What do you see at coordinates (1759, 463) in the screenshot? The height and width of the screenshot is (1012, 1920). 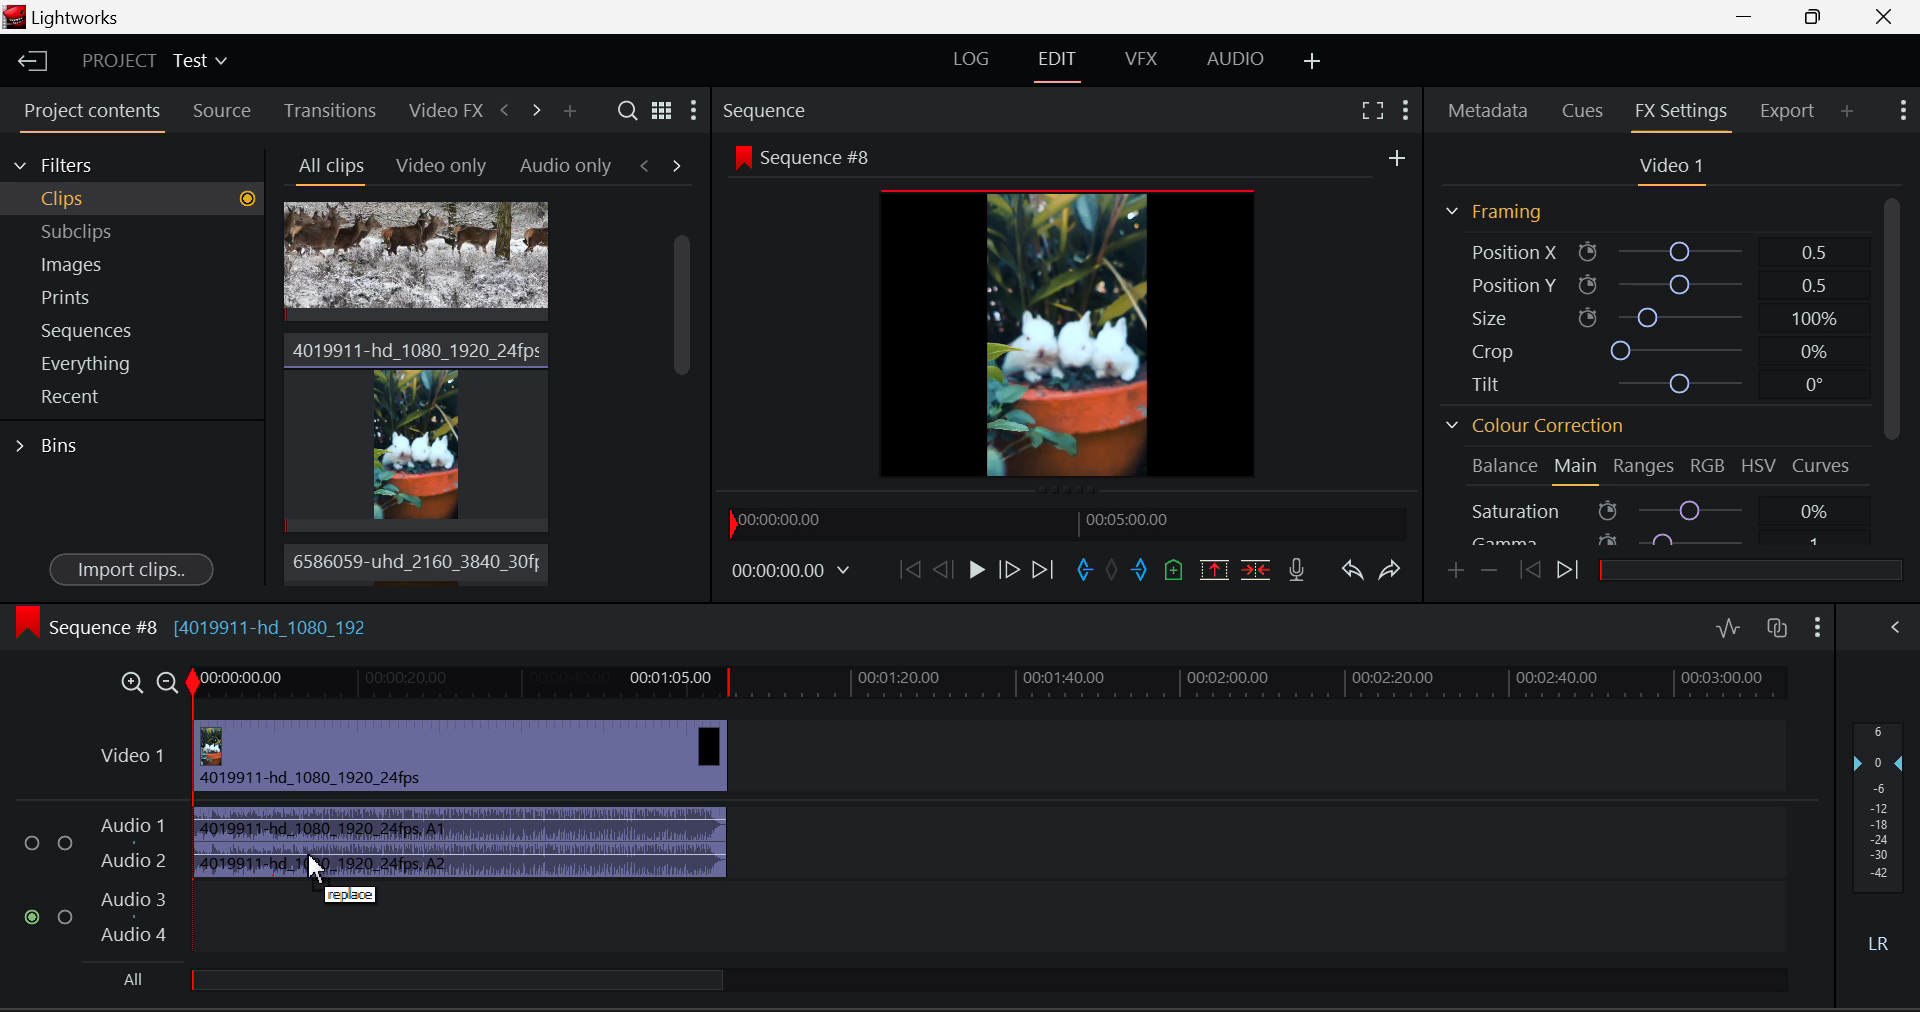 I see `HSV` at bounding box center [1759, 463].